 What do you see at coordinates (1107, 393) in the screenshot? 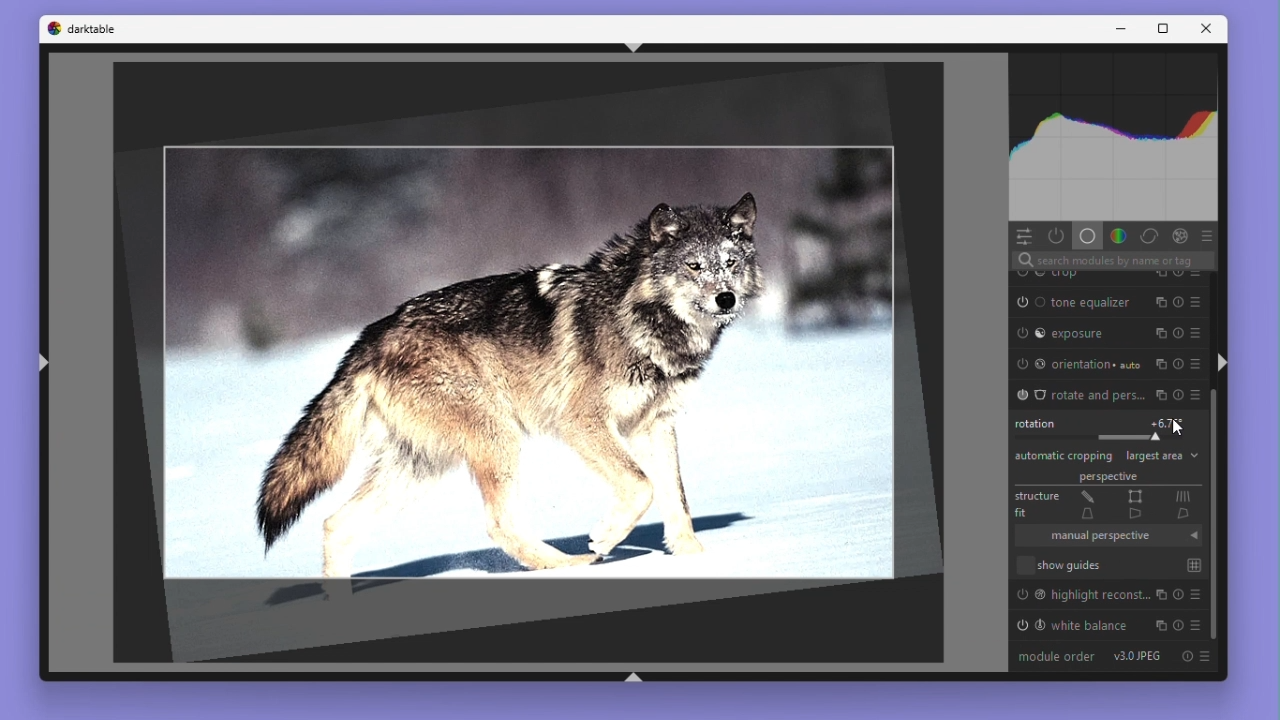
I see `Rotate and perspective` at bounding box center [1107, 393].